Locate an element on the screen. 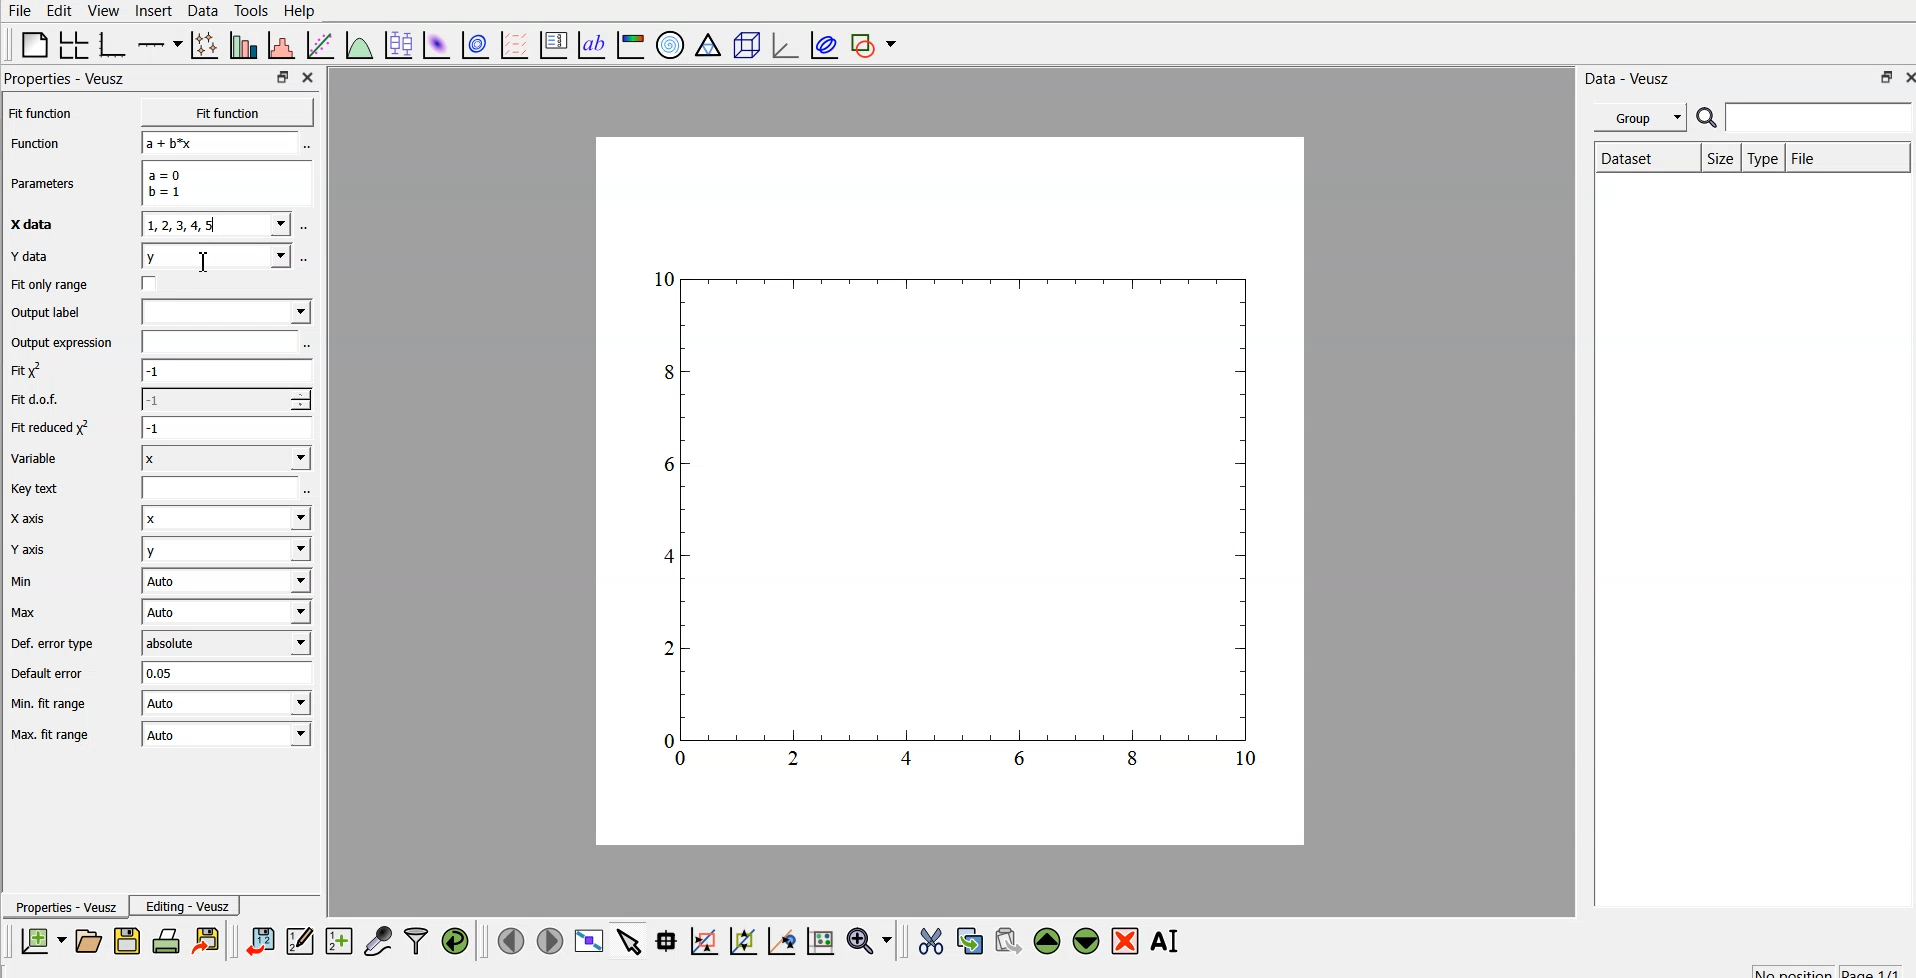 The height and width of the screenshot is (978, 1916). | Auto is located at coordinates (229, 581).